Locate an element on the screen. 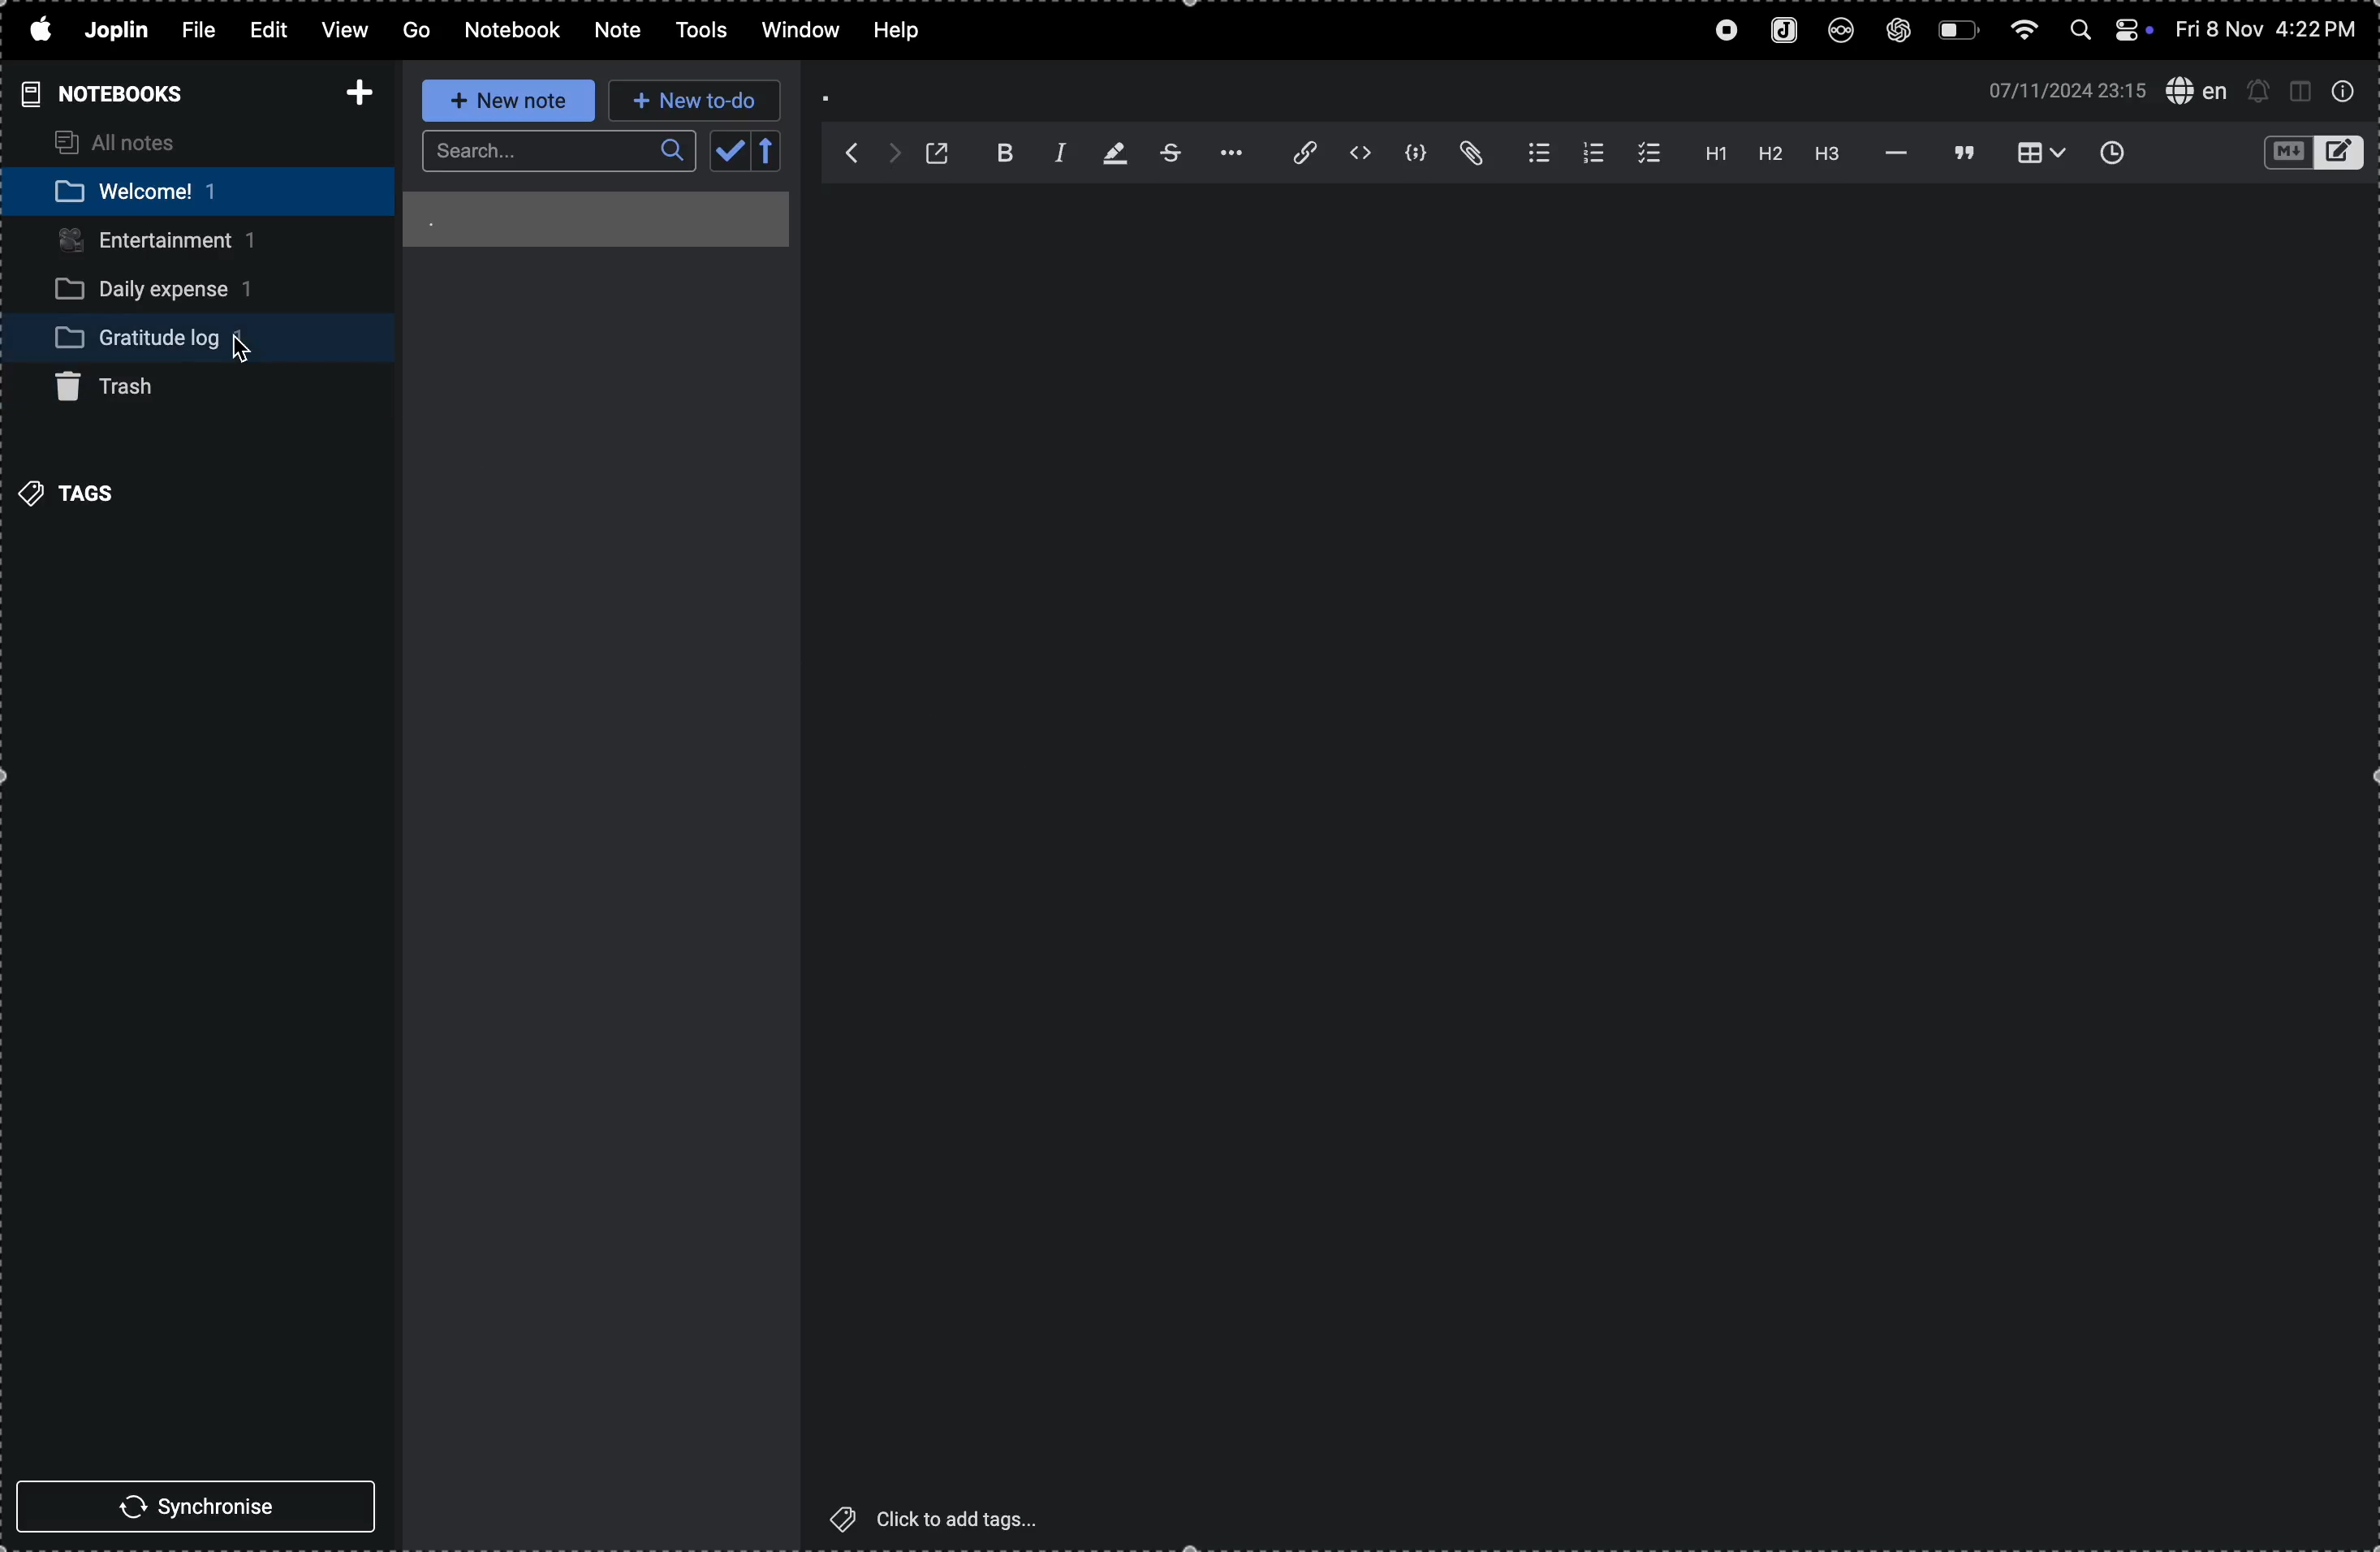 The image size is (2380, 1552). searcbar is located at coordinates (560, 150).